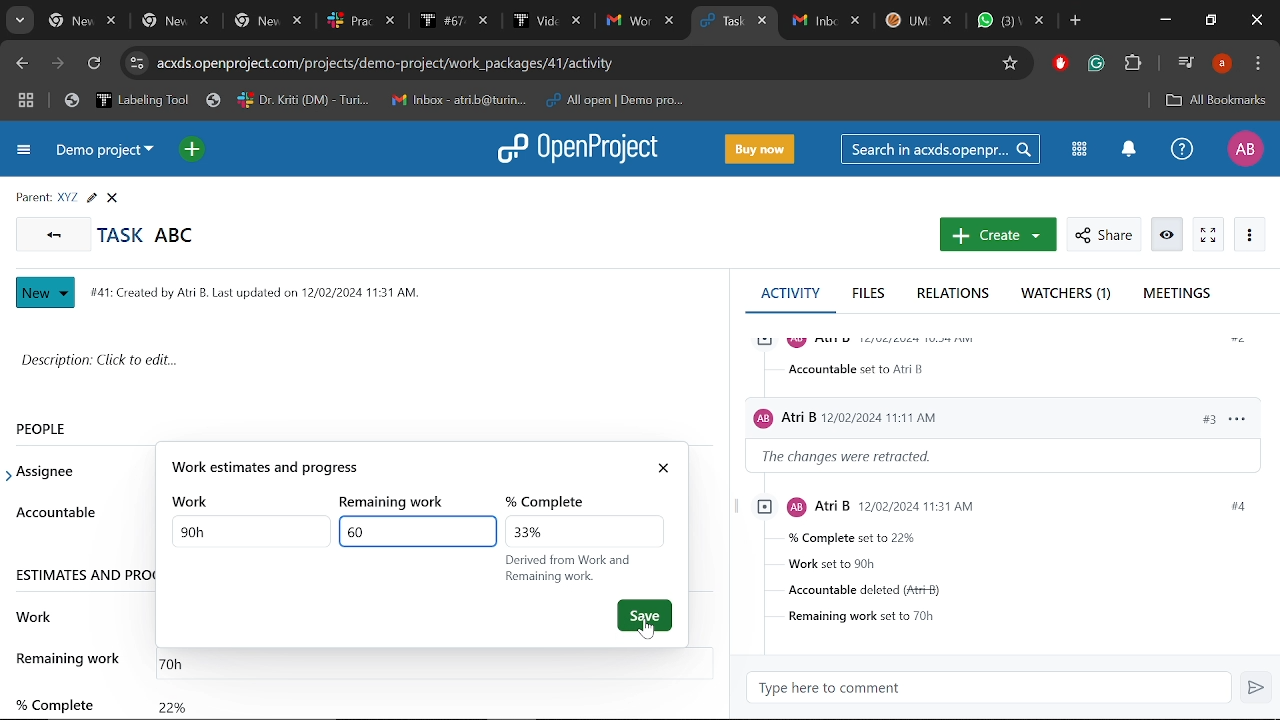 Image resolution: width=1280 pixels, height=720 pixels. Describe the element at coordinates (1244, 149) in the screenshot. I see `Profile` at that location.